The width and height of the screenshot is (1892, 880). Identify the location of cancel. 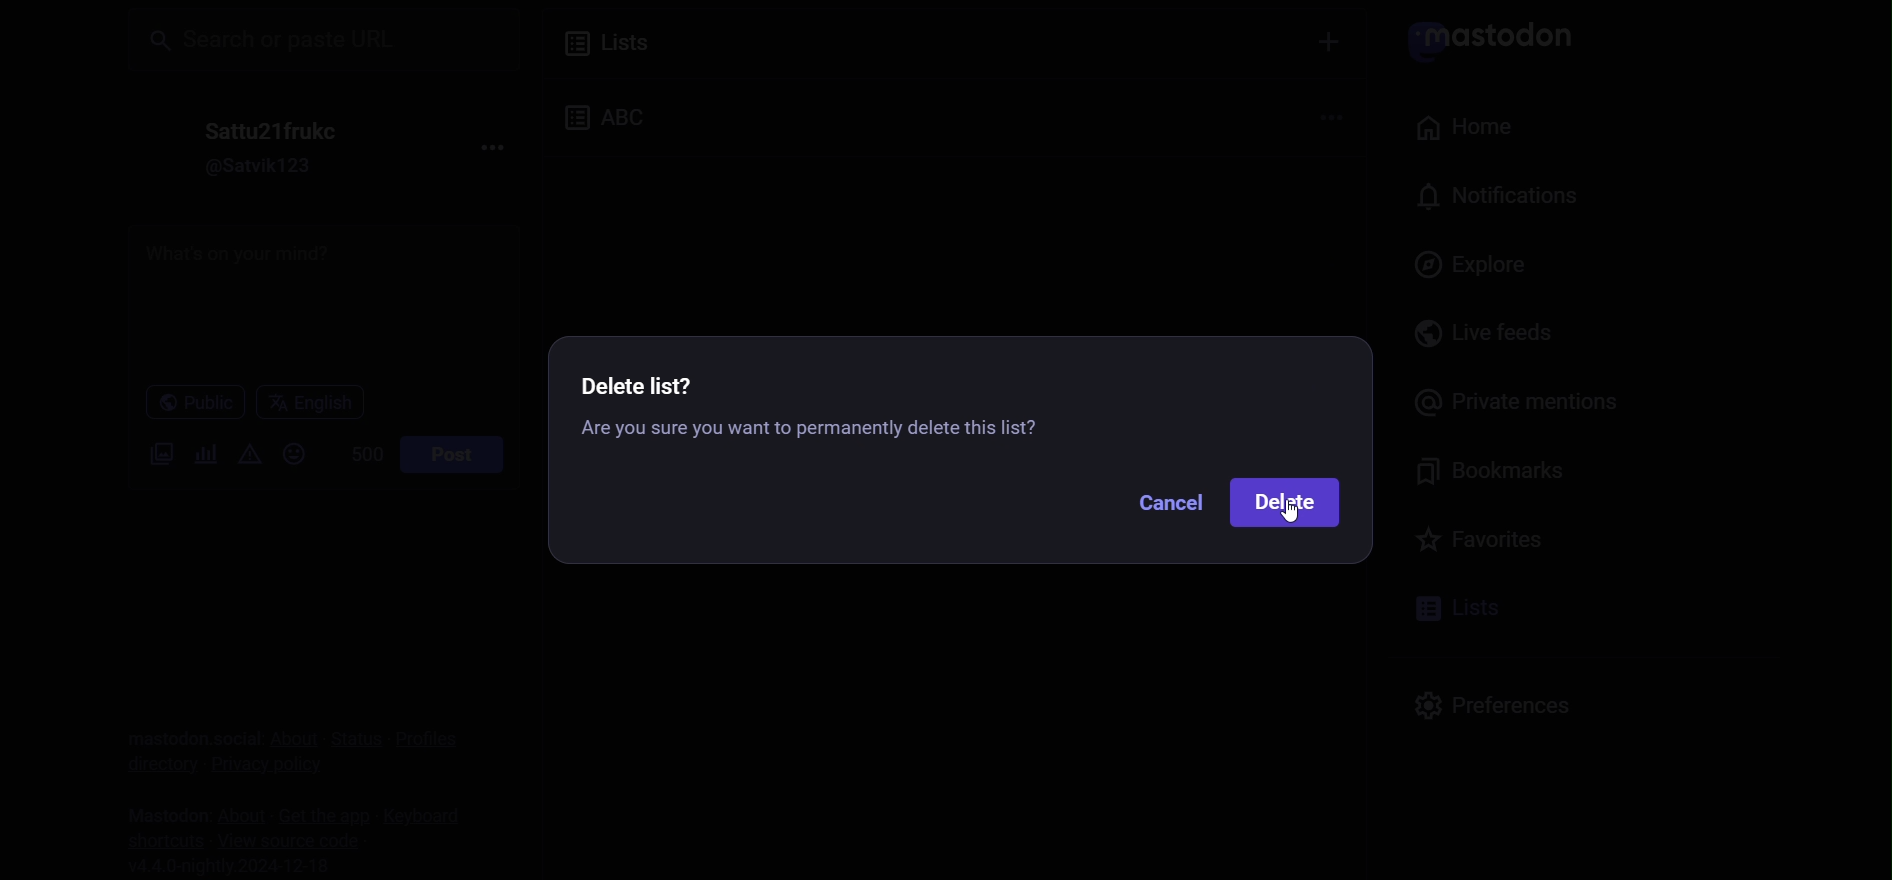
(1172, 505).